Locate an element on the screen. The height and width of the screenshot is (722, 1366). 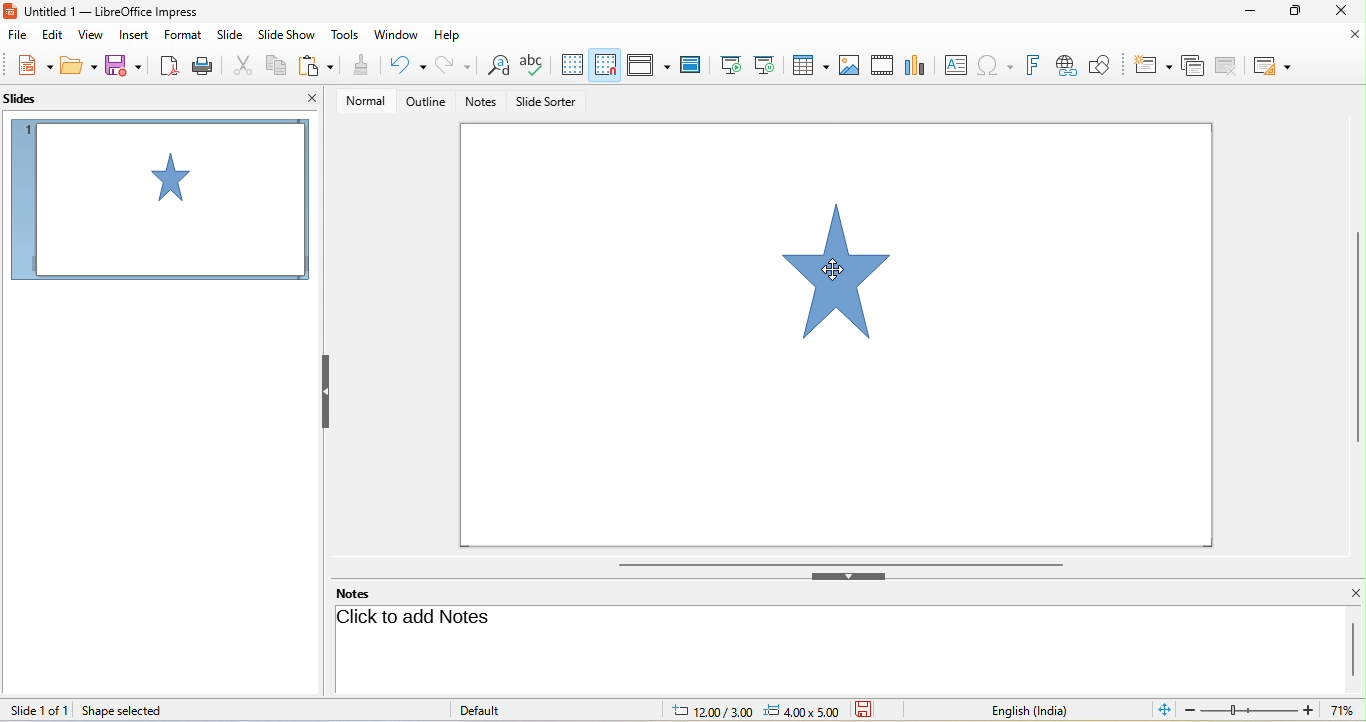
find and replace is located at coordinates (497, 65).